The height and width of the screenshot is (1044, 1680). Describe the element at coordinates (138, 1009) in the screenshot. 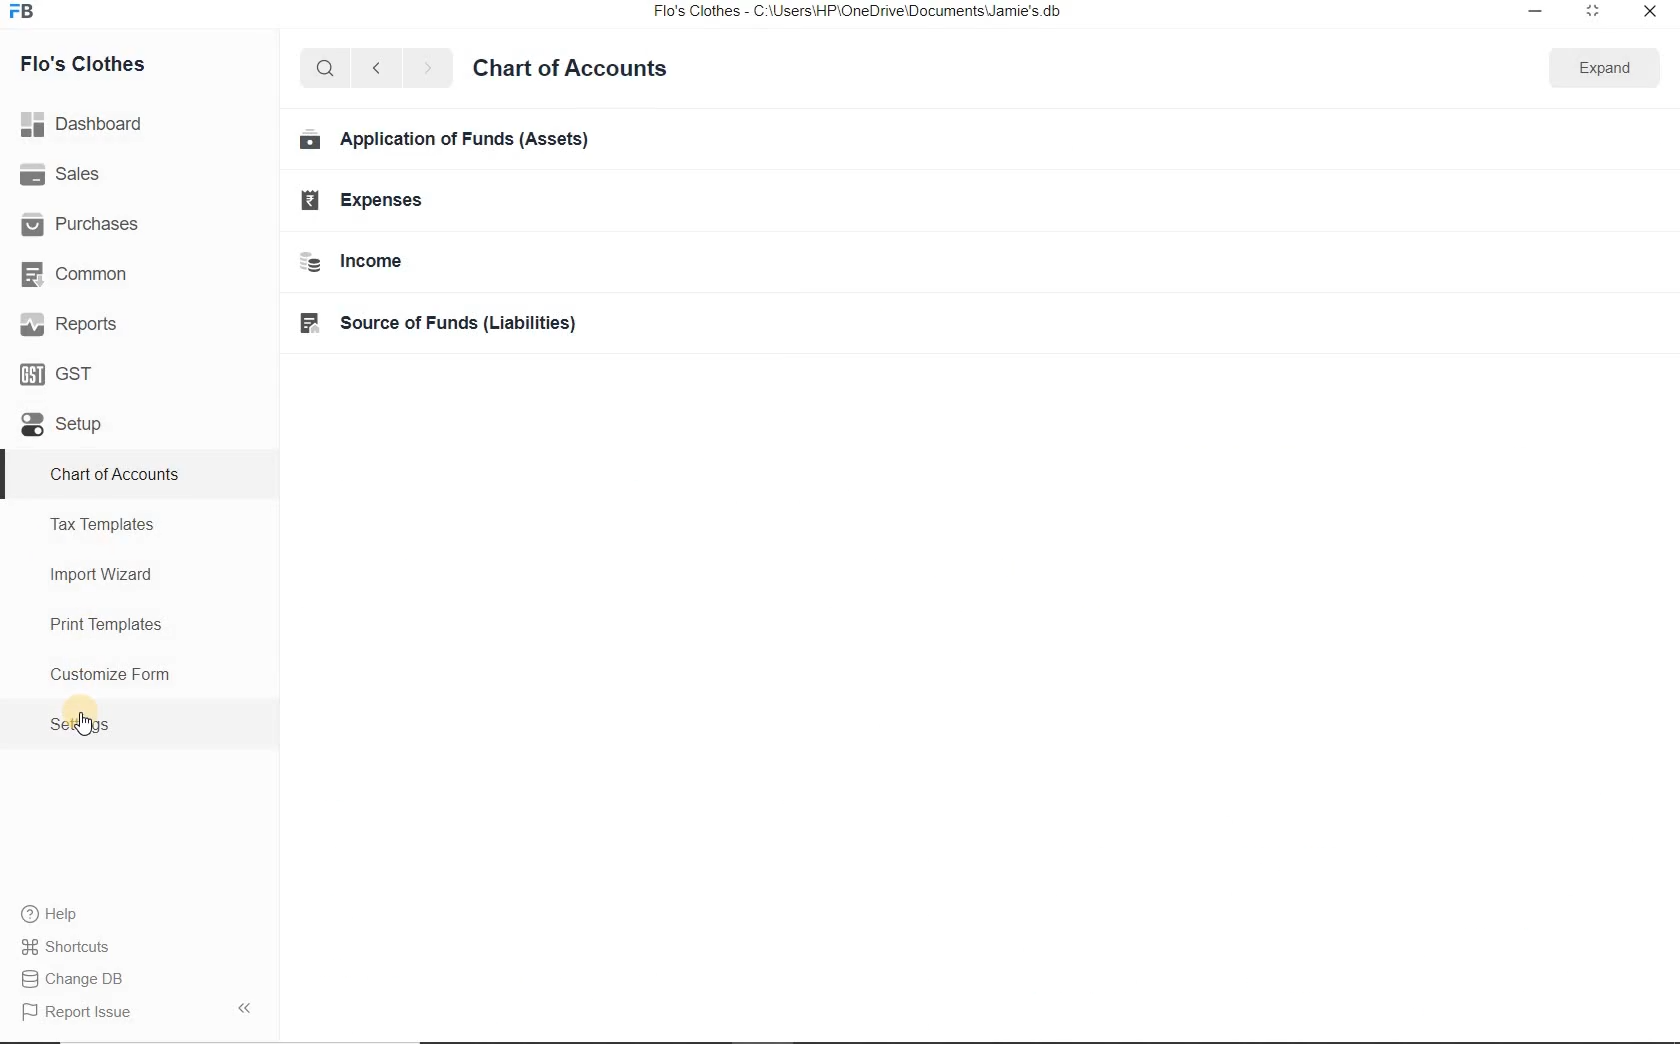

I see `Report Issue` at that location.